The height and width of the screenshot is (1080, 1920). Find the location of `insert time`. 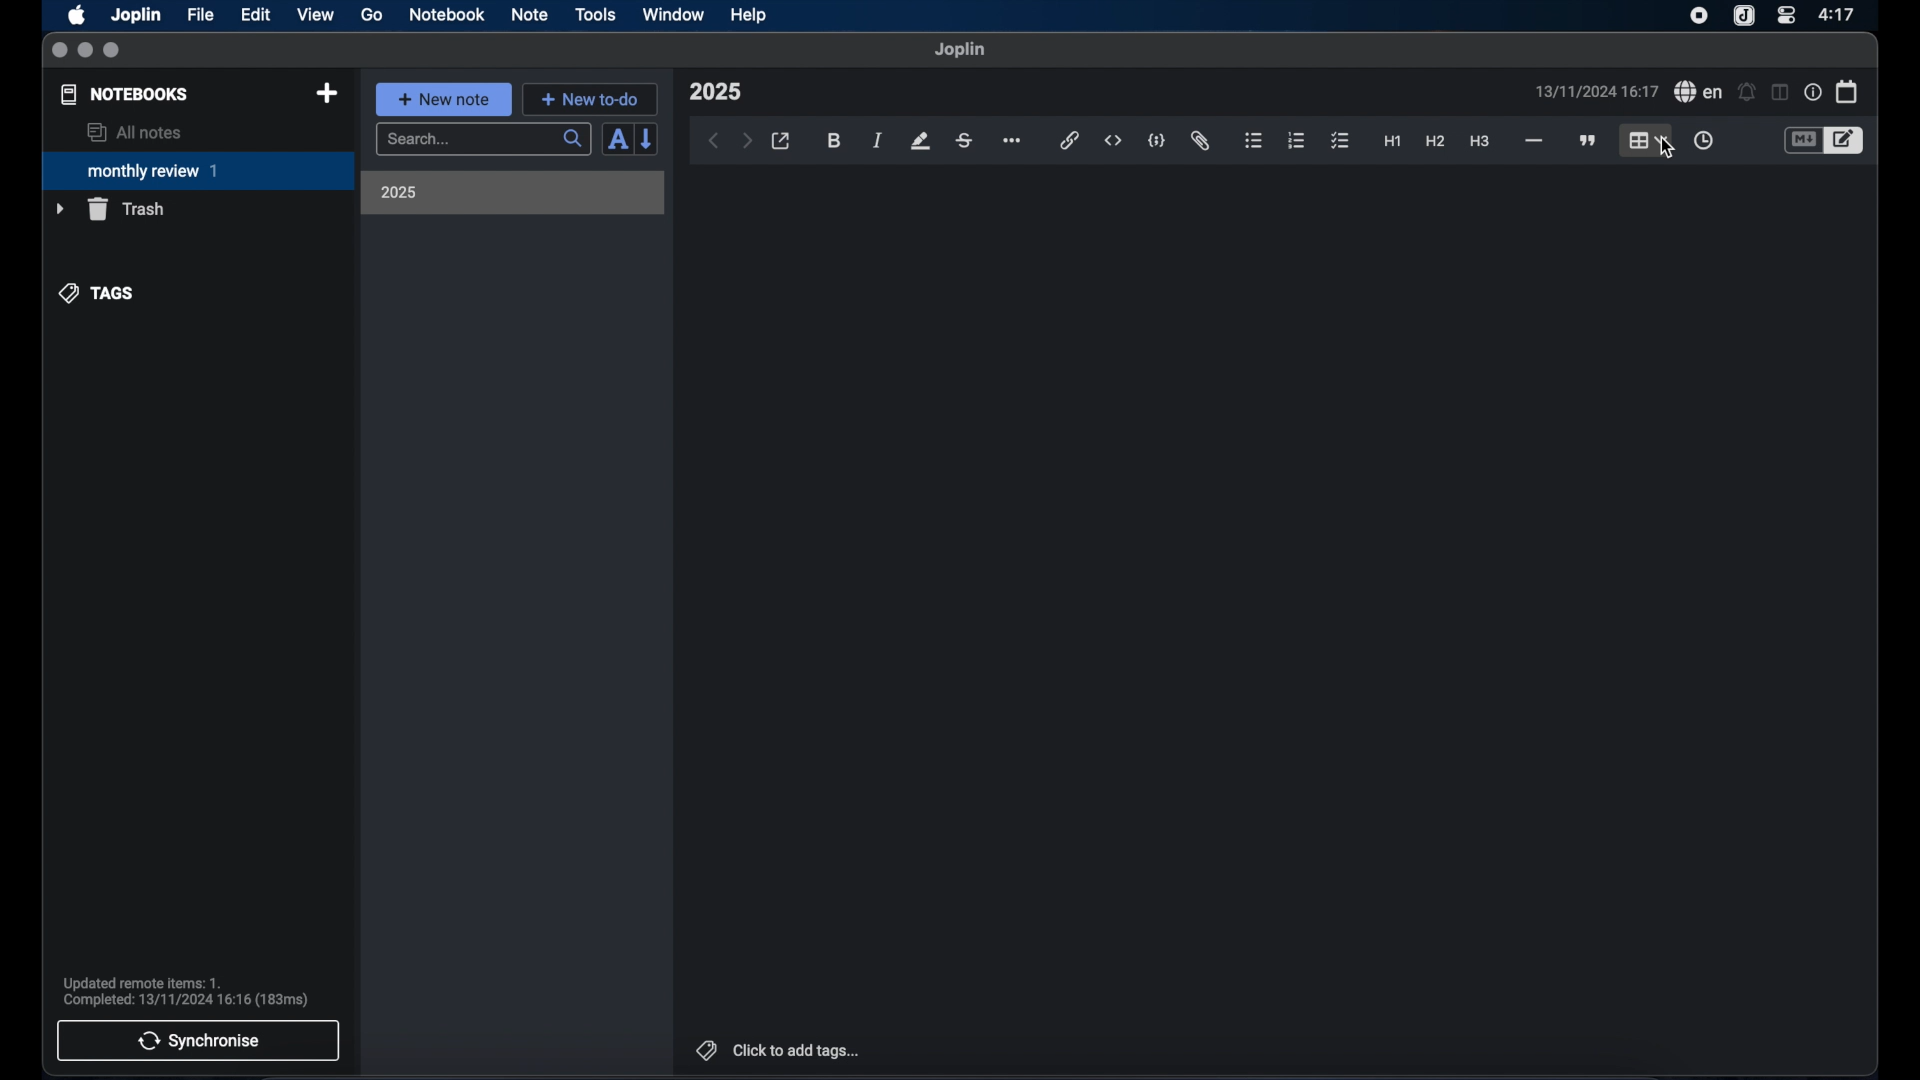

insert time is located at coordinates (1703, 141).